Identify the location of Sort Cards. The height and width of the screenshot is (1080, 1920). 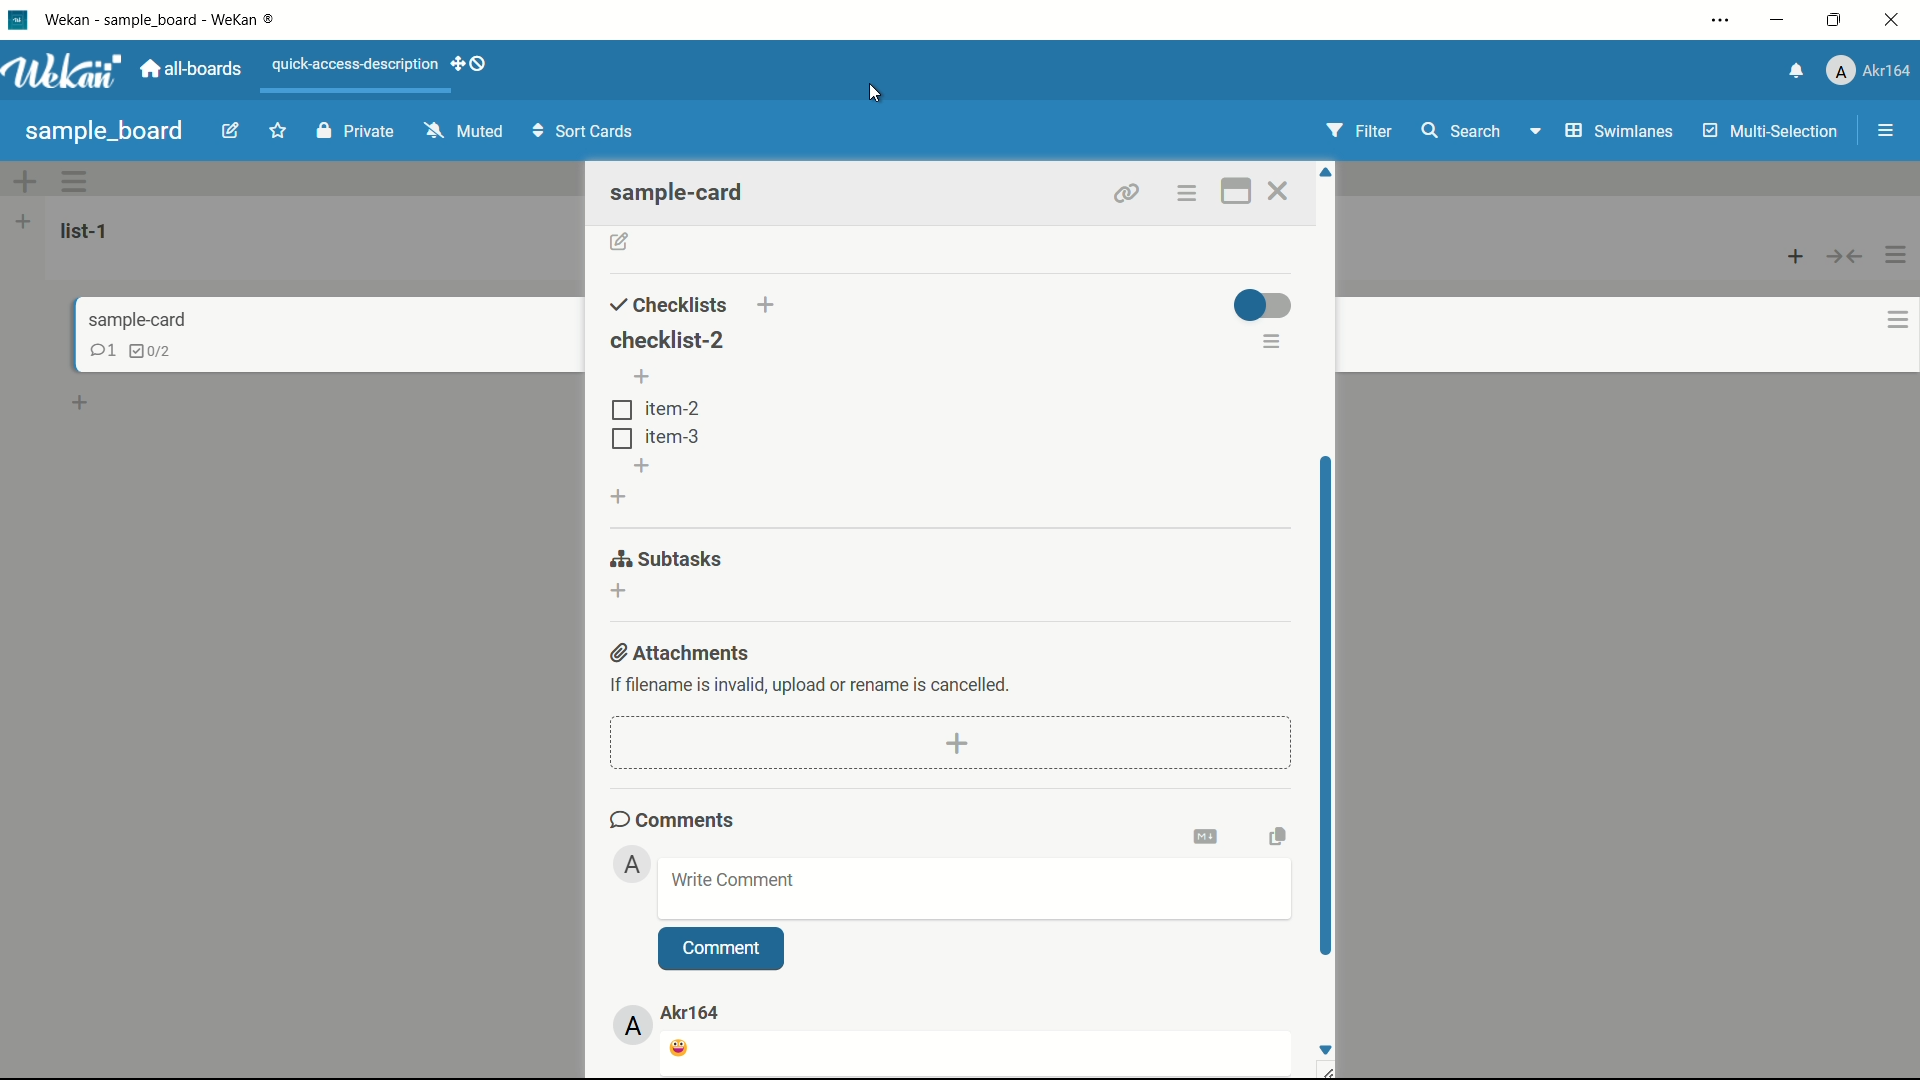
(587, 130).